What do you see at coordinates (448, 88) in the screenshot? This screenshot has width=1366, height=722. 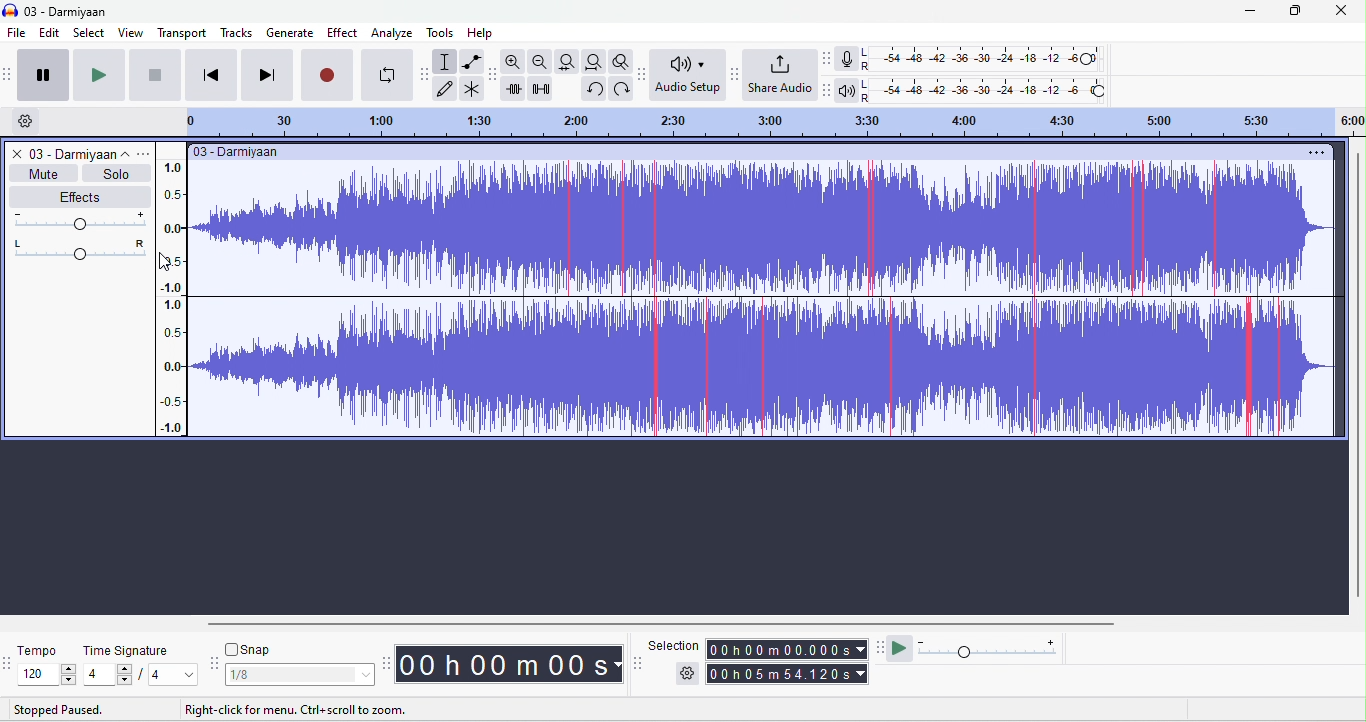 I see `draw` at bounding box center [448, 88].